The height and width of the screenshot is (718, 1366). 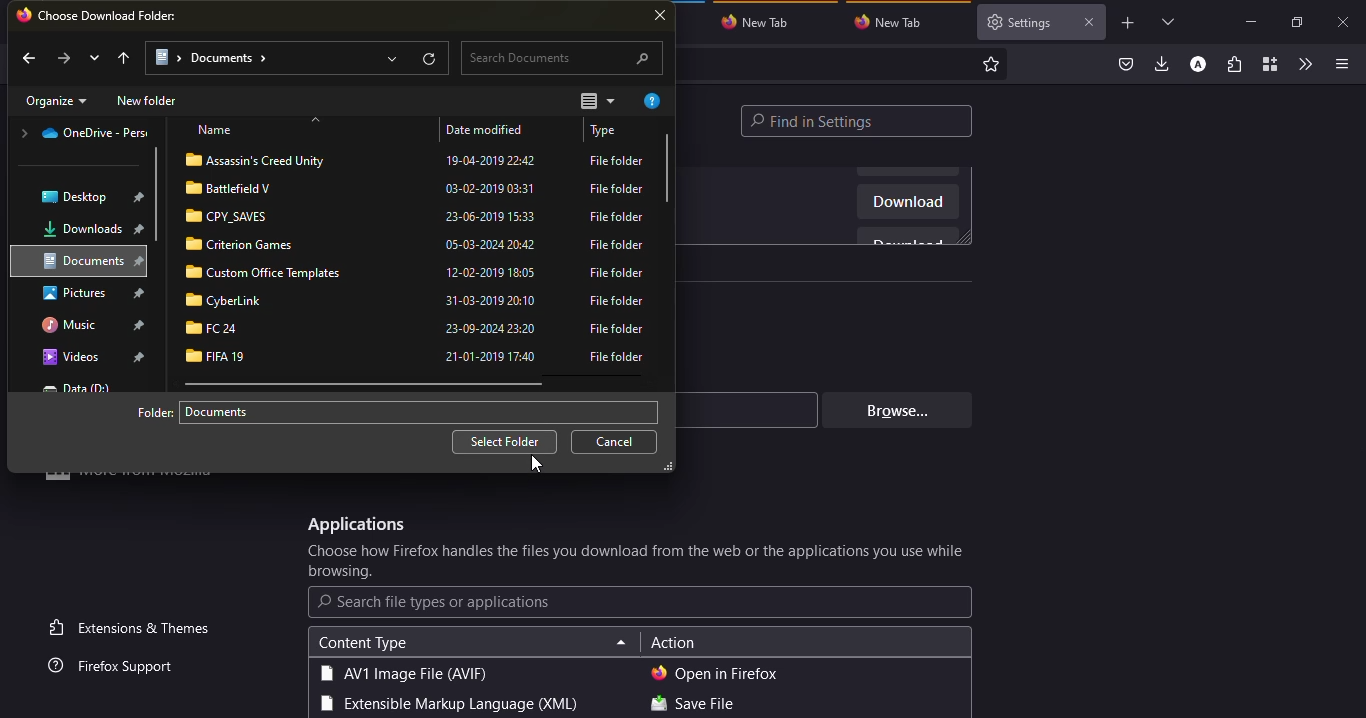 What do you see at coordinates (621, 217) in the screenshot?
I see `type` at bounding box center [621, 217].